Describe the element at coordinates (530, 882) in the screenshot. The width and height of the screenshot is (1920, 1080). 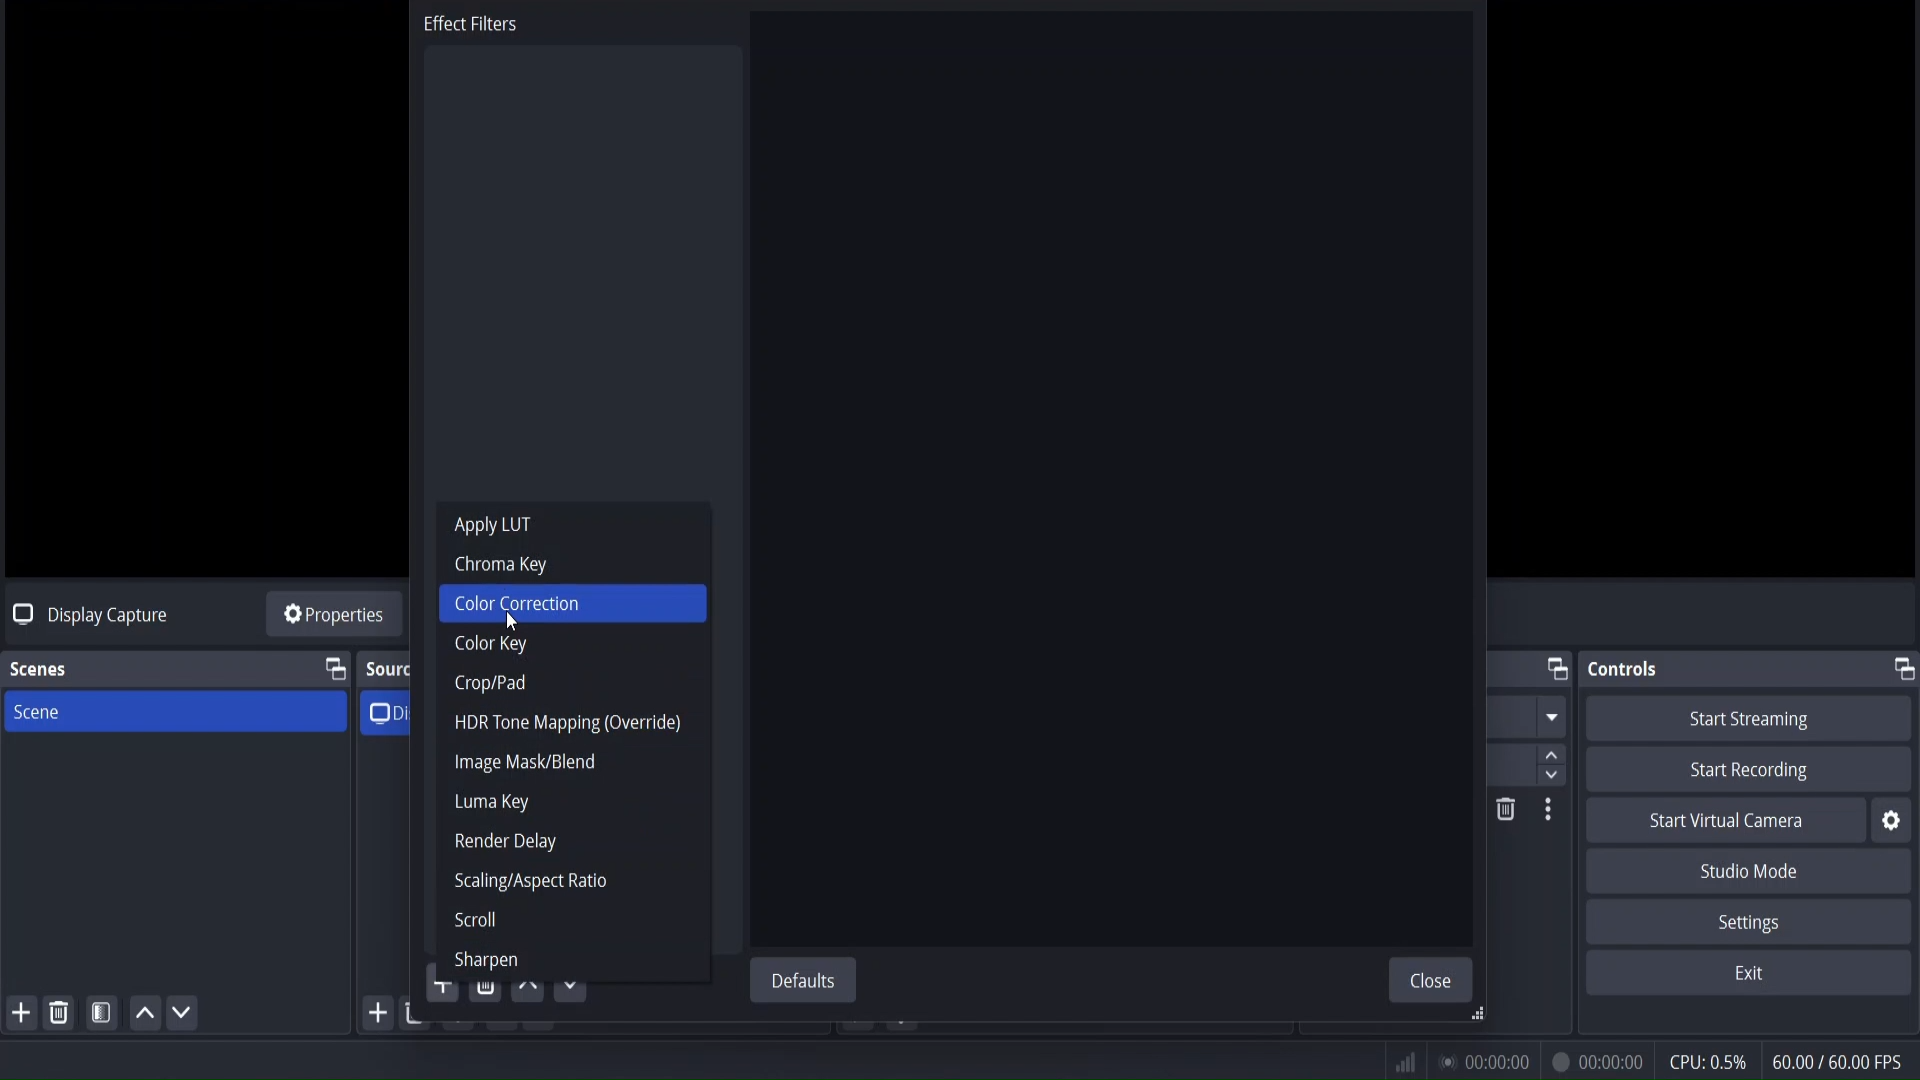
I see `scaling/aspect ratio` at that location.